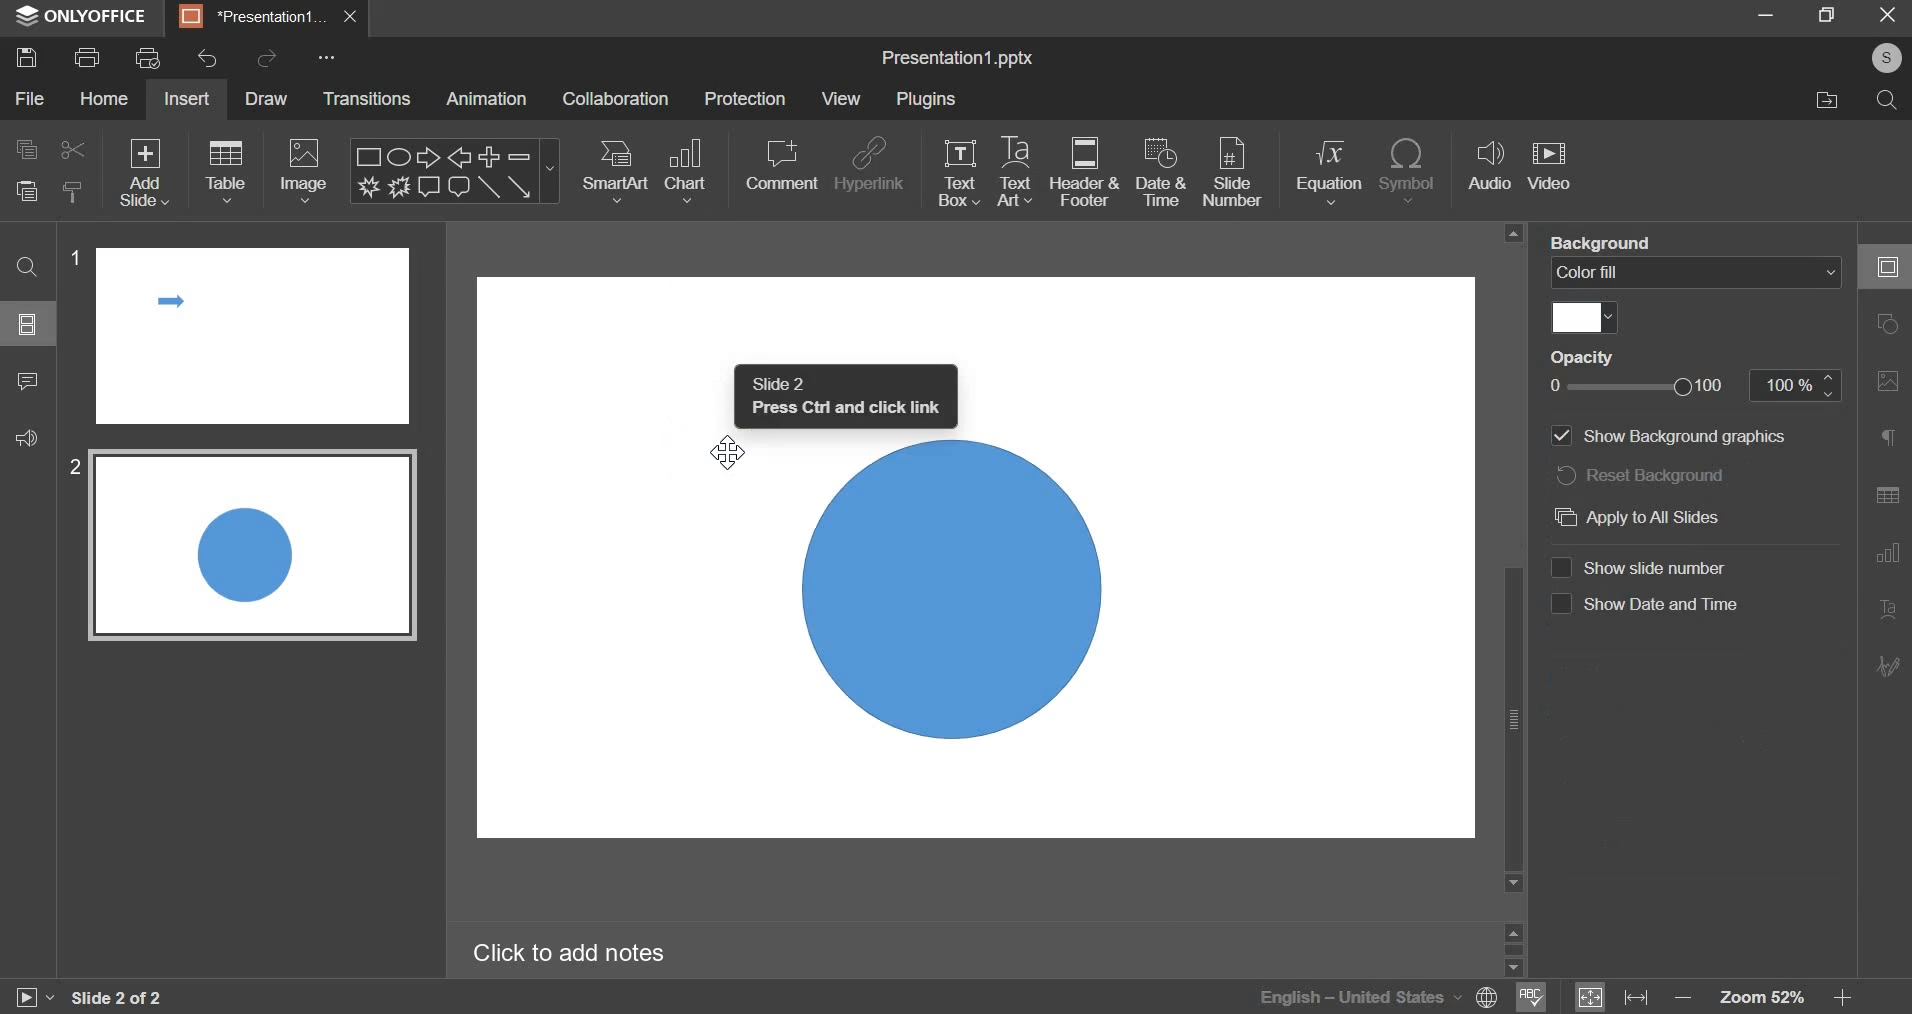  What do you see at coordinates (1827, 14) in the screenshot?
I see `maximize` at bounding box center [1827, 14].